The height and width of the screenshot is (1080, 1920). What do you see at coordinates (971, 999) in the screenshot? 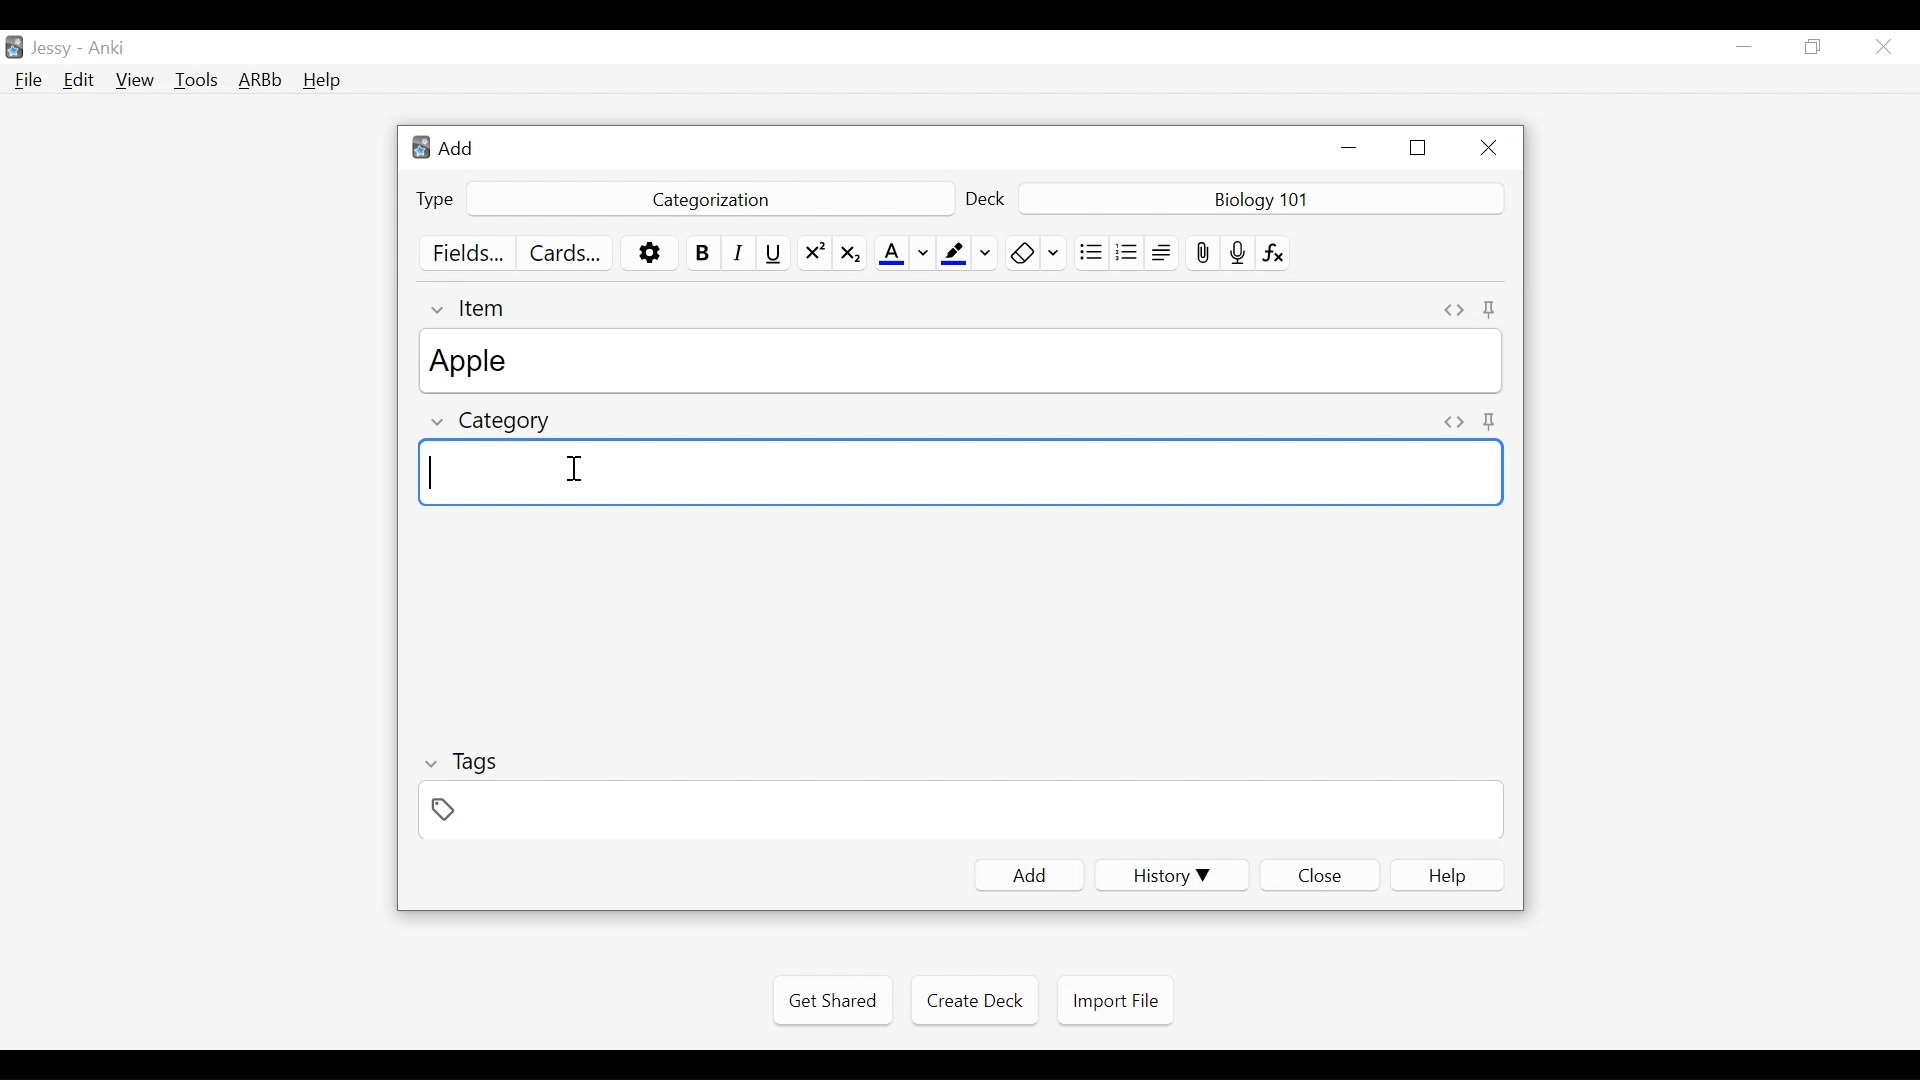
I see `Create Deck` at bounding box center [971, 999].